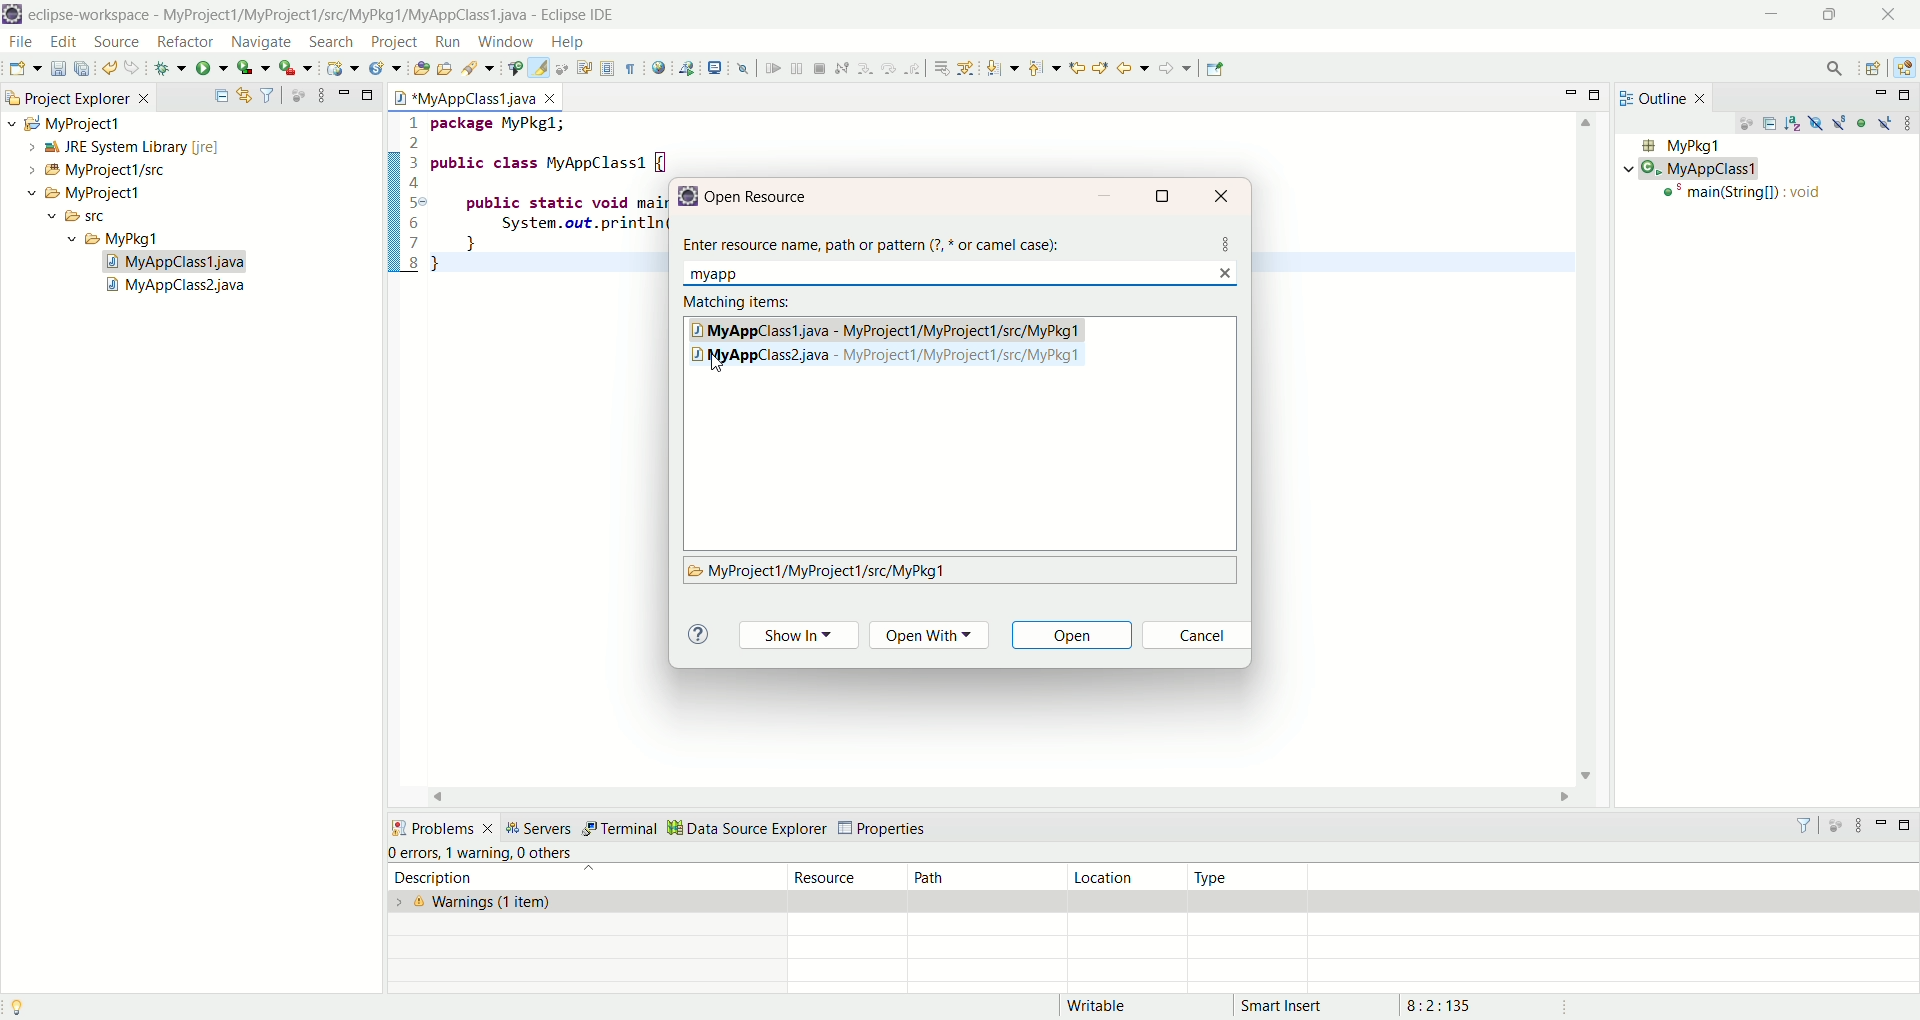 The image size is (1920, 1020). What do you see at coordinates (343, 68) in the screenshot?
I see `create a dynamic web project` at bounding box center [343, 68].